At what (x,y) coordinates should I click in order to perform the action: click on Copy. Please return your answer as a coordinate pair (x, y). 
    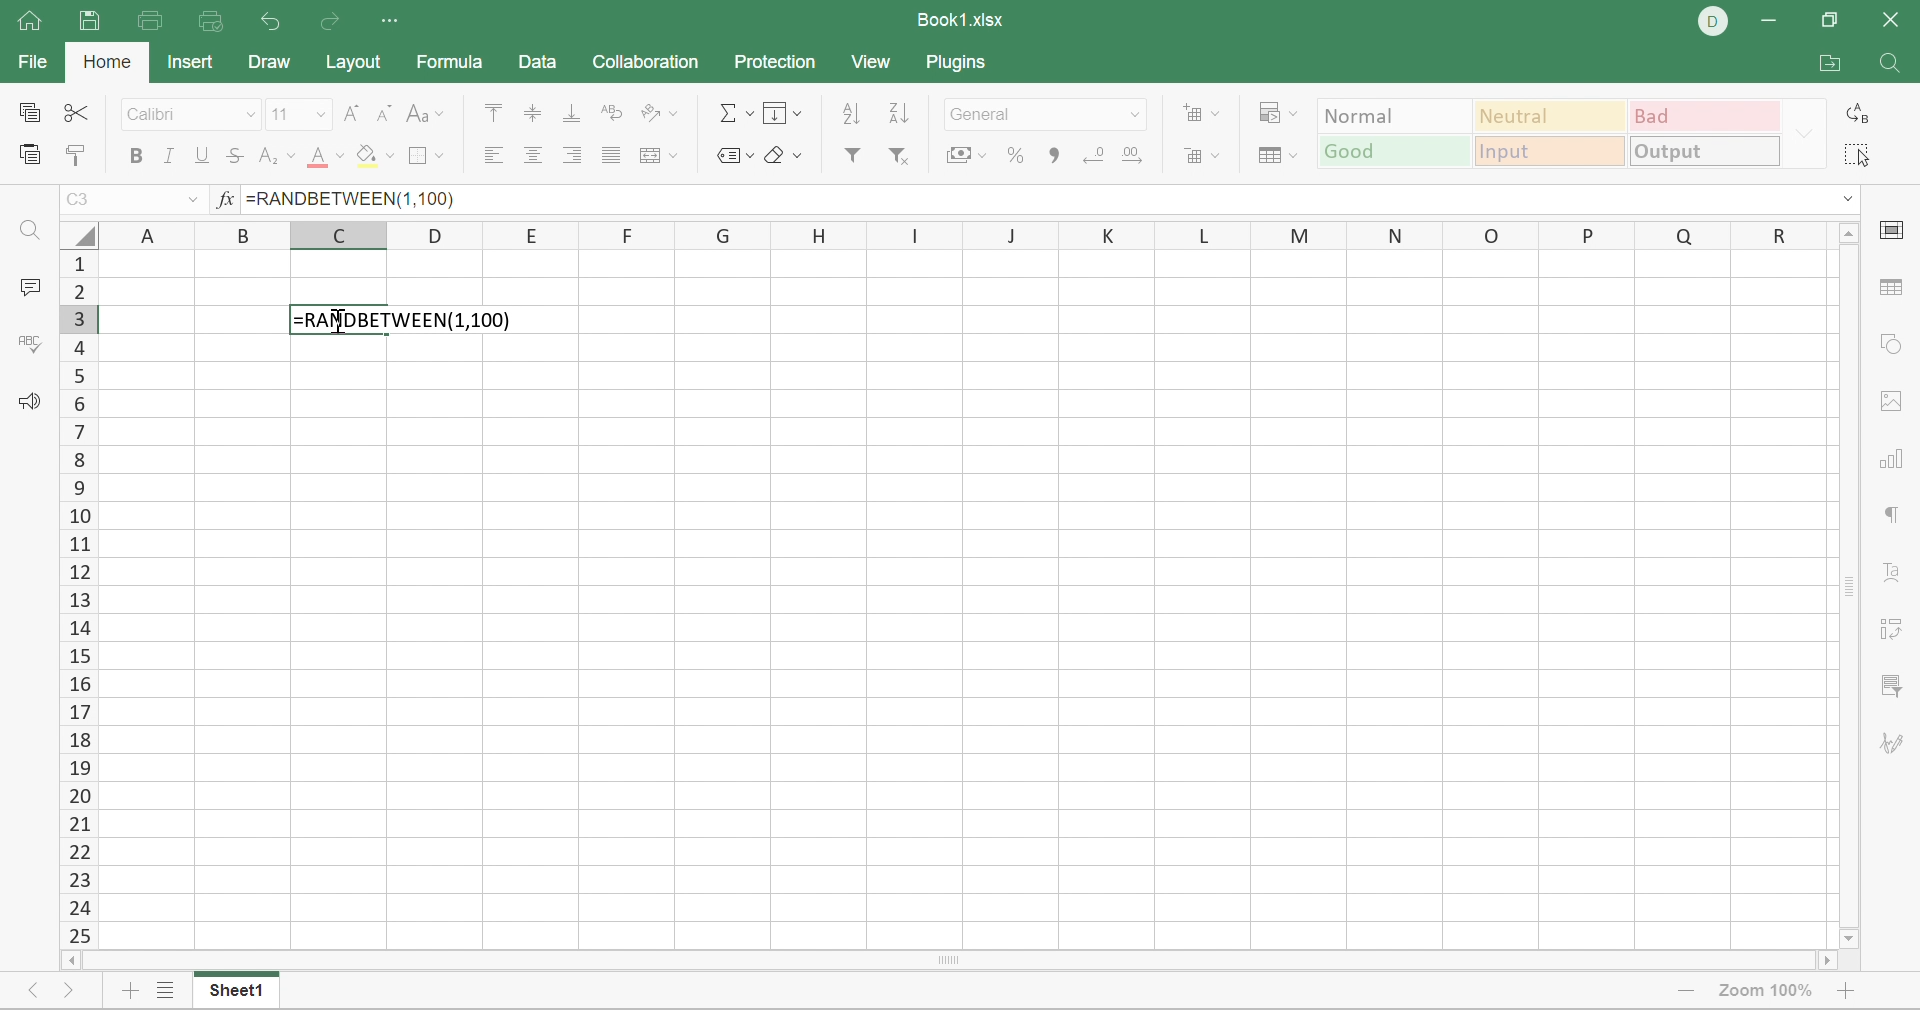
    Looking at the image, I should click on (27, 110).